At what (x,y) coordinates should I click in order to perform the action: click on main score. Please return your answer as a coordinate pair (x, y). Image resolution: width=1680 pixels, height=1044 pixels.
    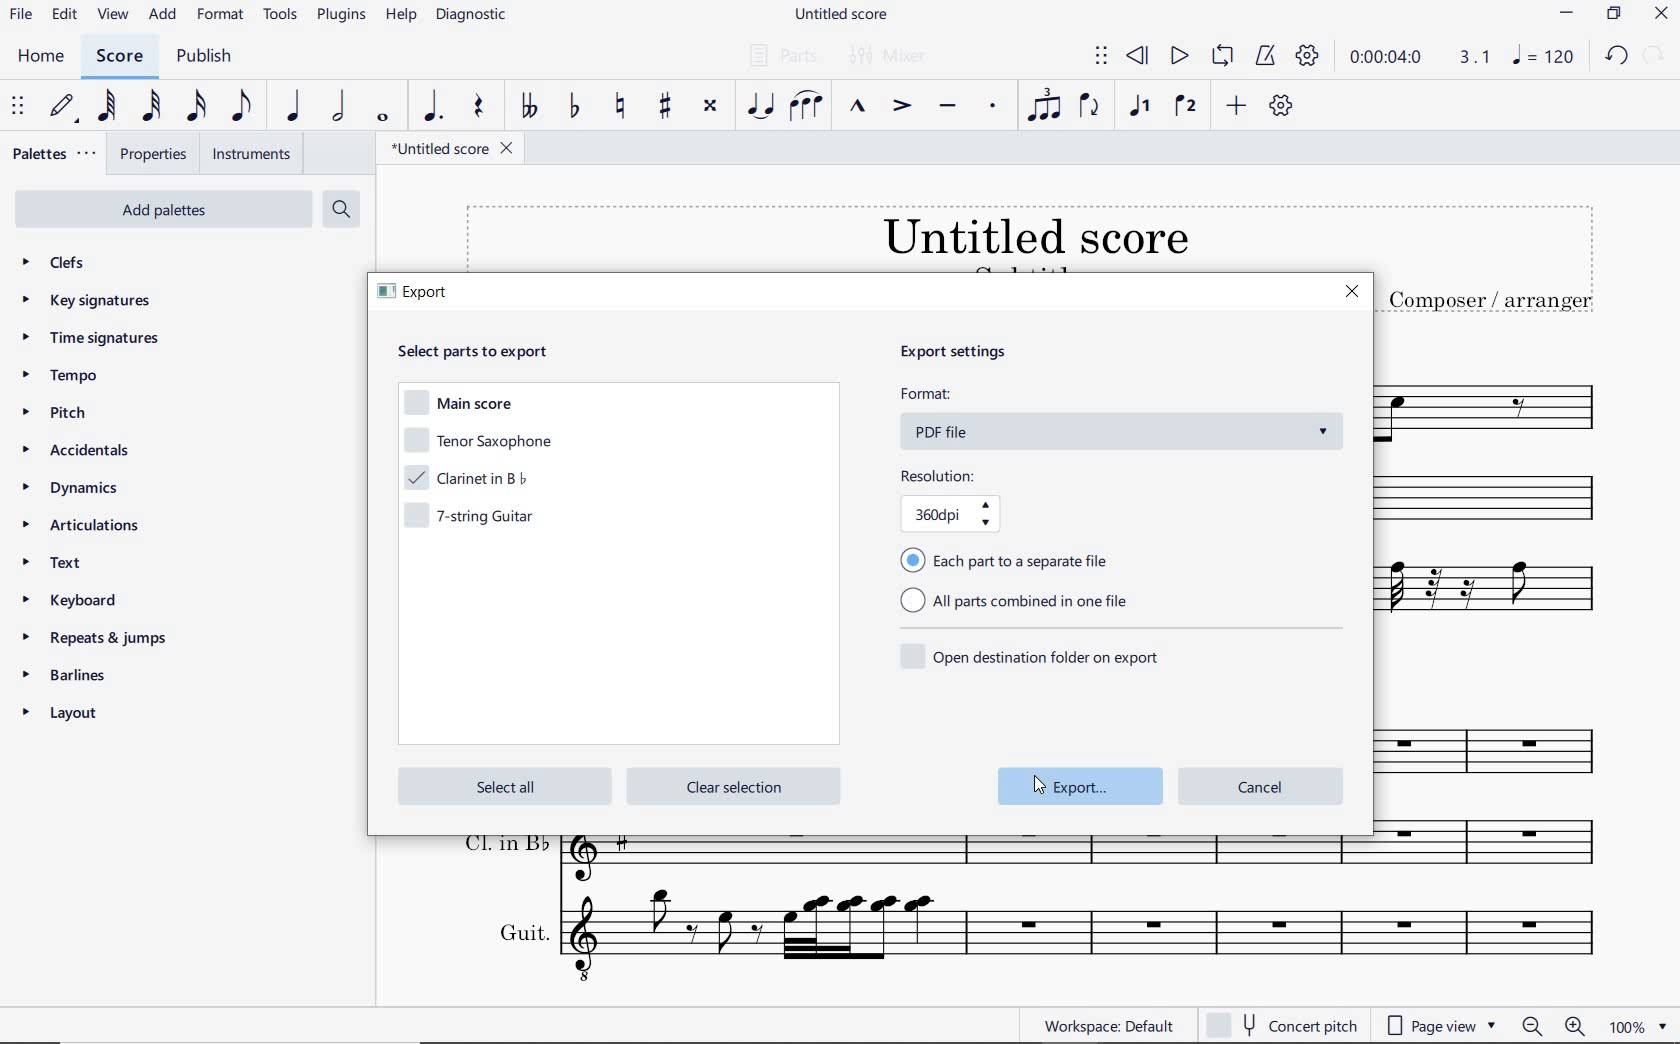
    Looking at the image, I should click on (462, 406).